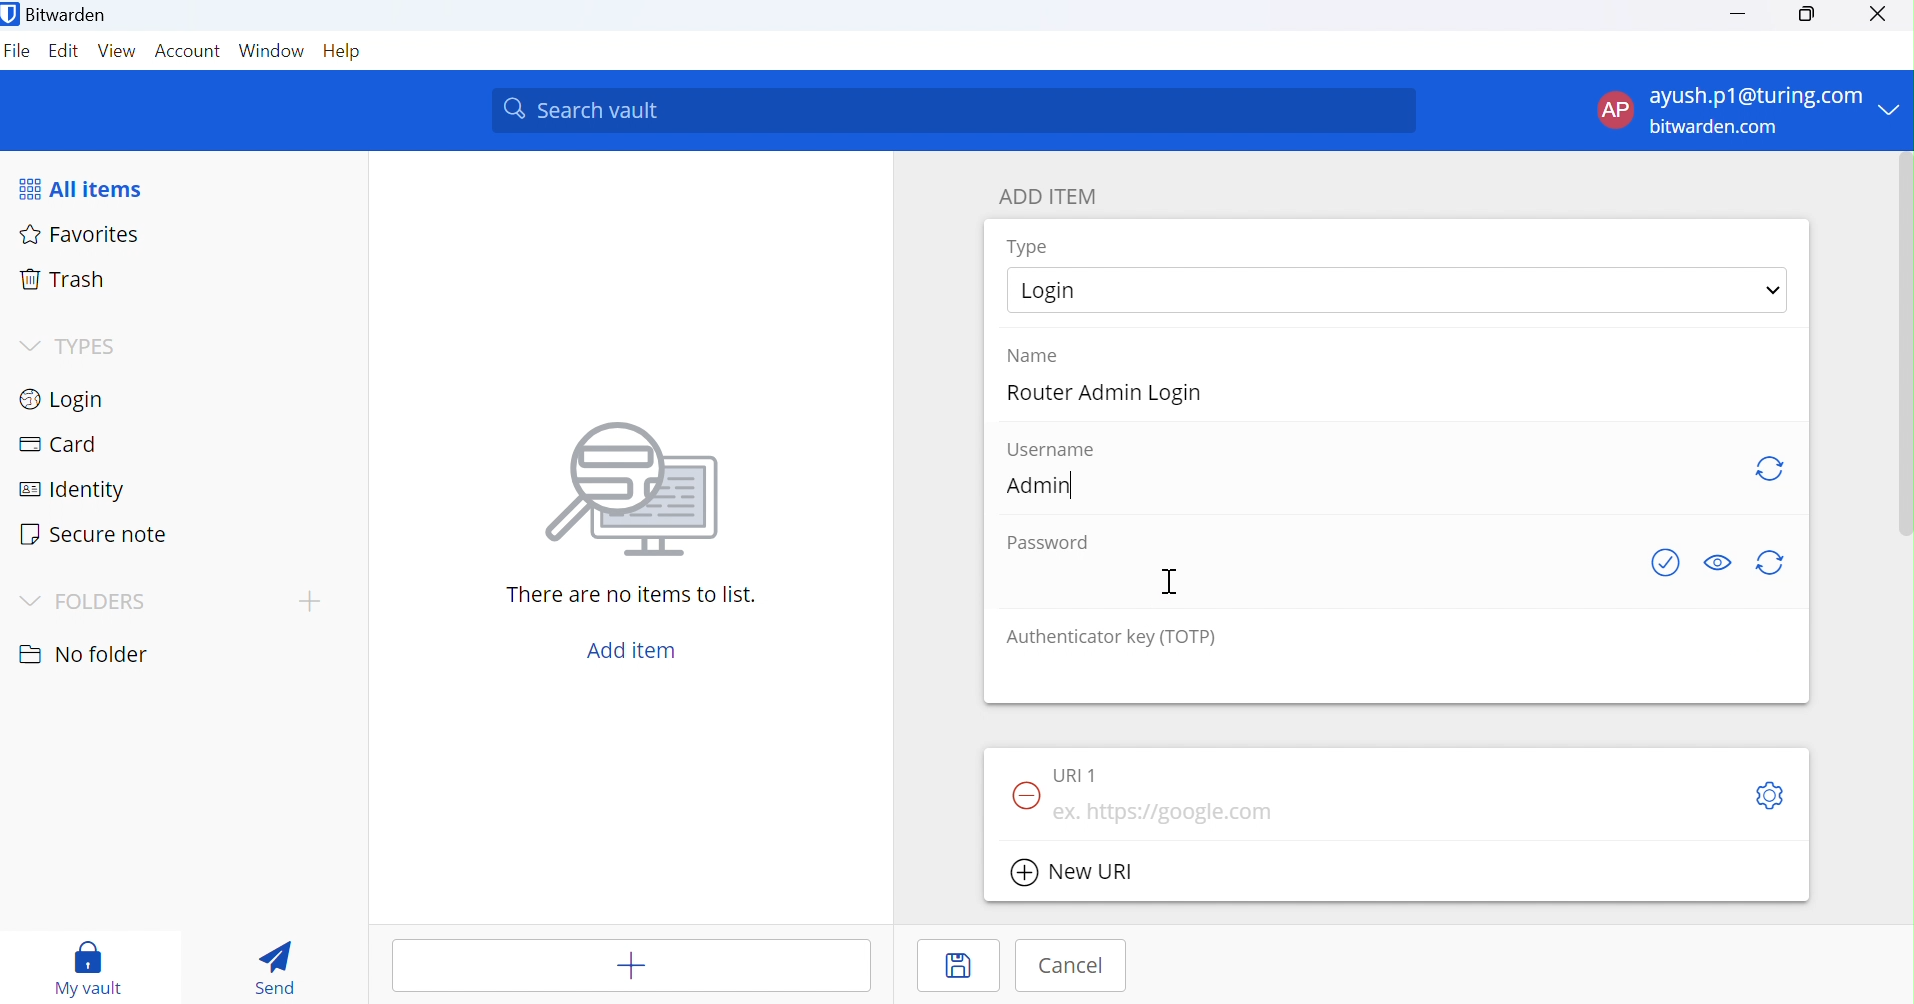 This screenshot has height=1004, width=1914. What do you see at coordinates (1173, 584) in the screenshot?
I see `Cursor` at bounding box center [1173, 584].